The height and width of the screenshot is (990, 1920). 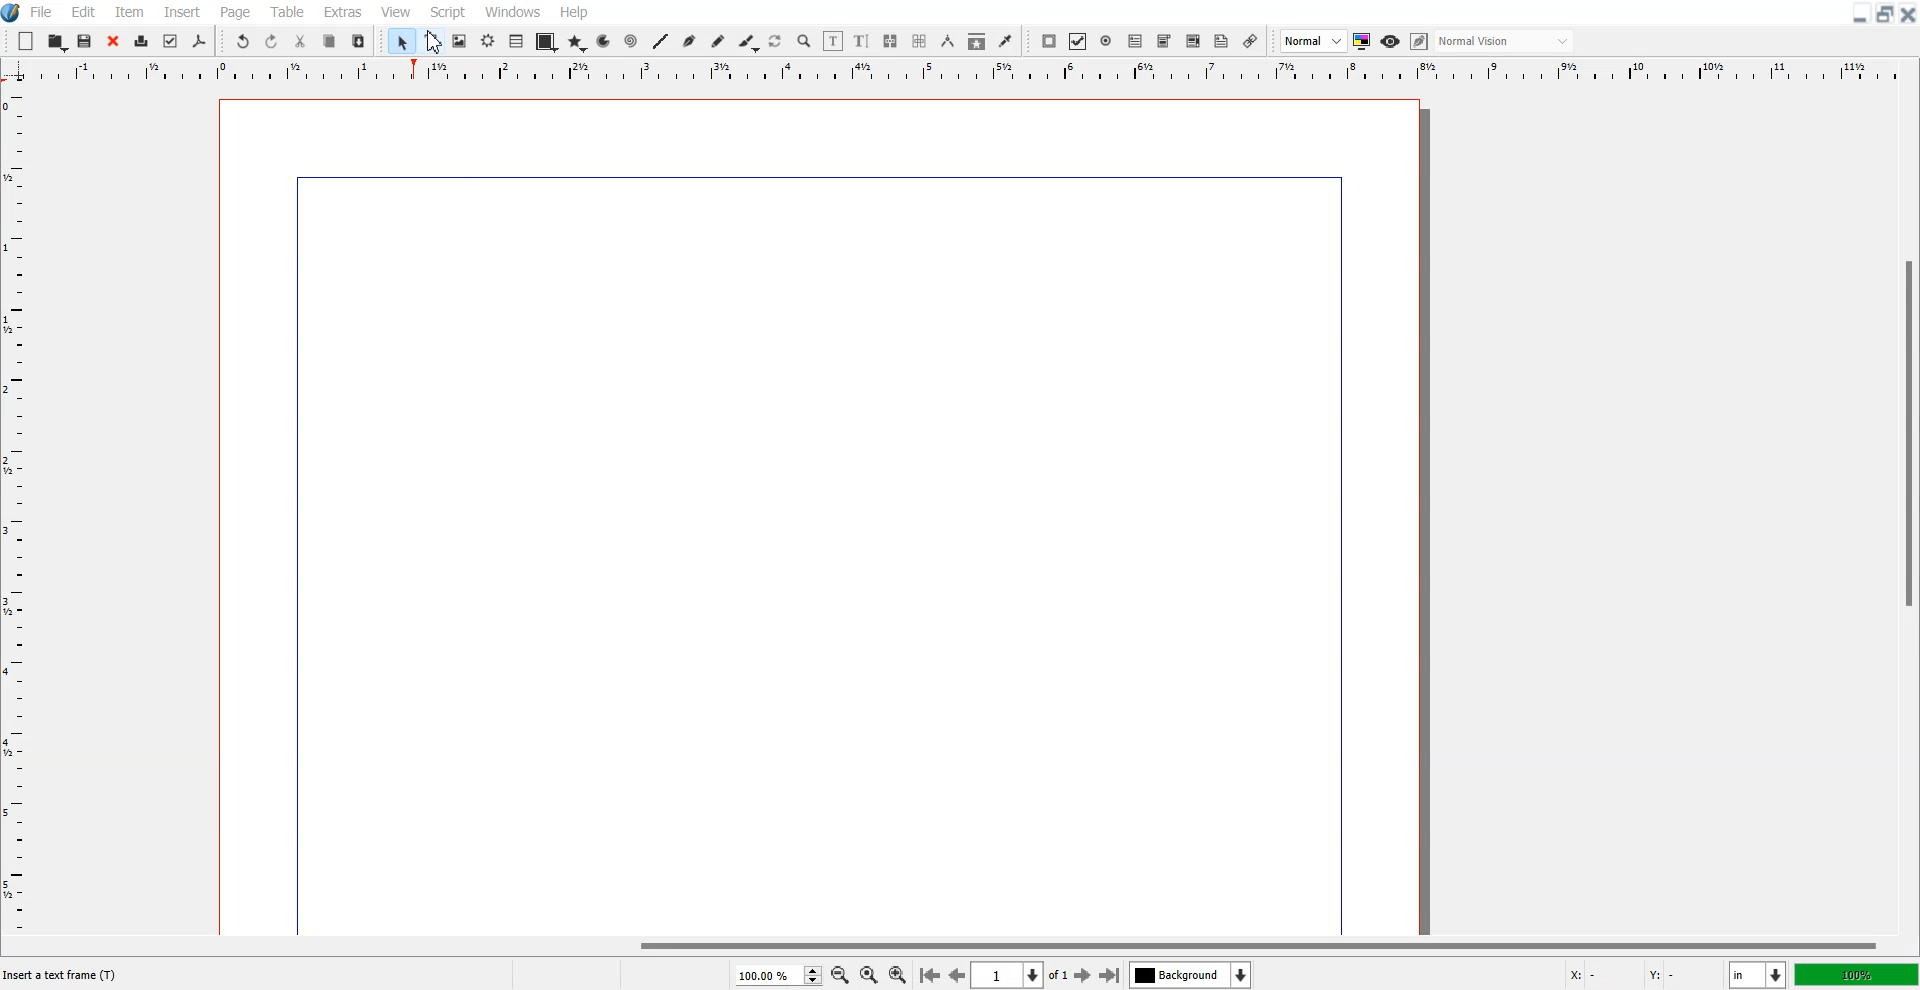 What do you see at coordinates (234, 12) in the screenshot?
I see `Page` at bounding box center [234, 12].